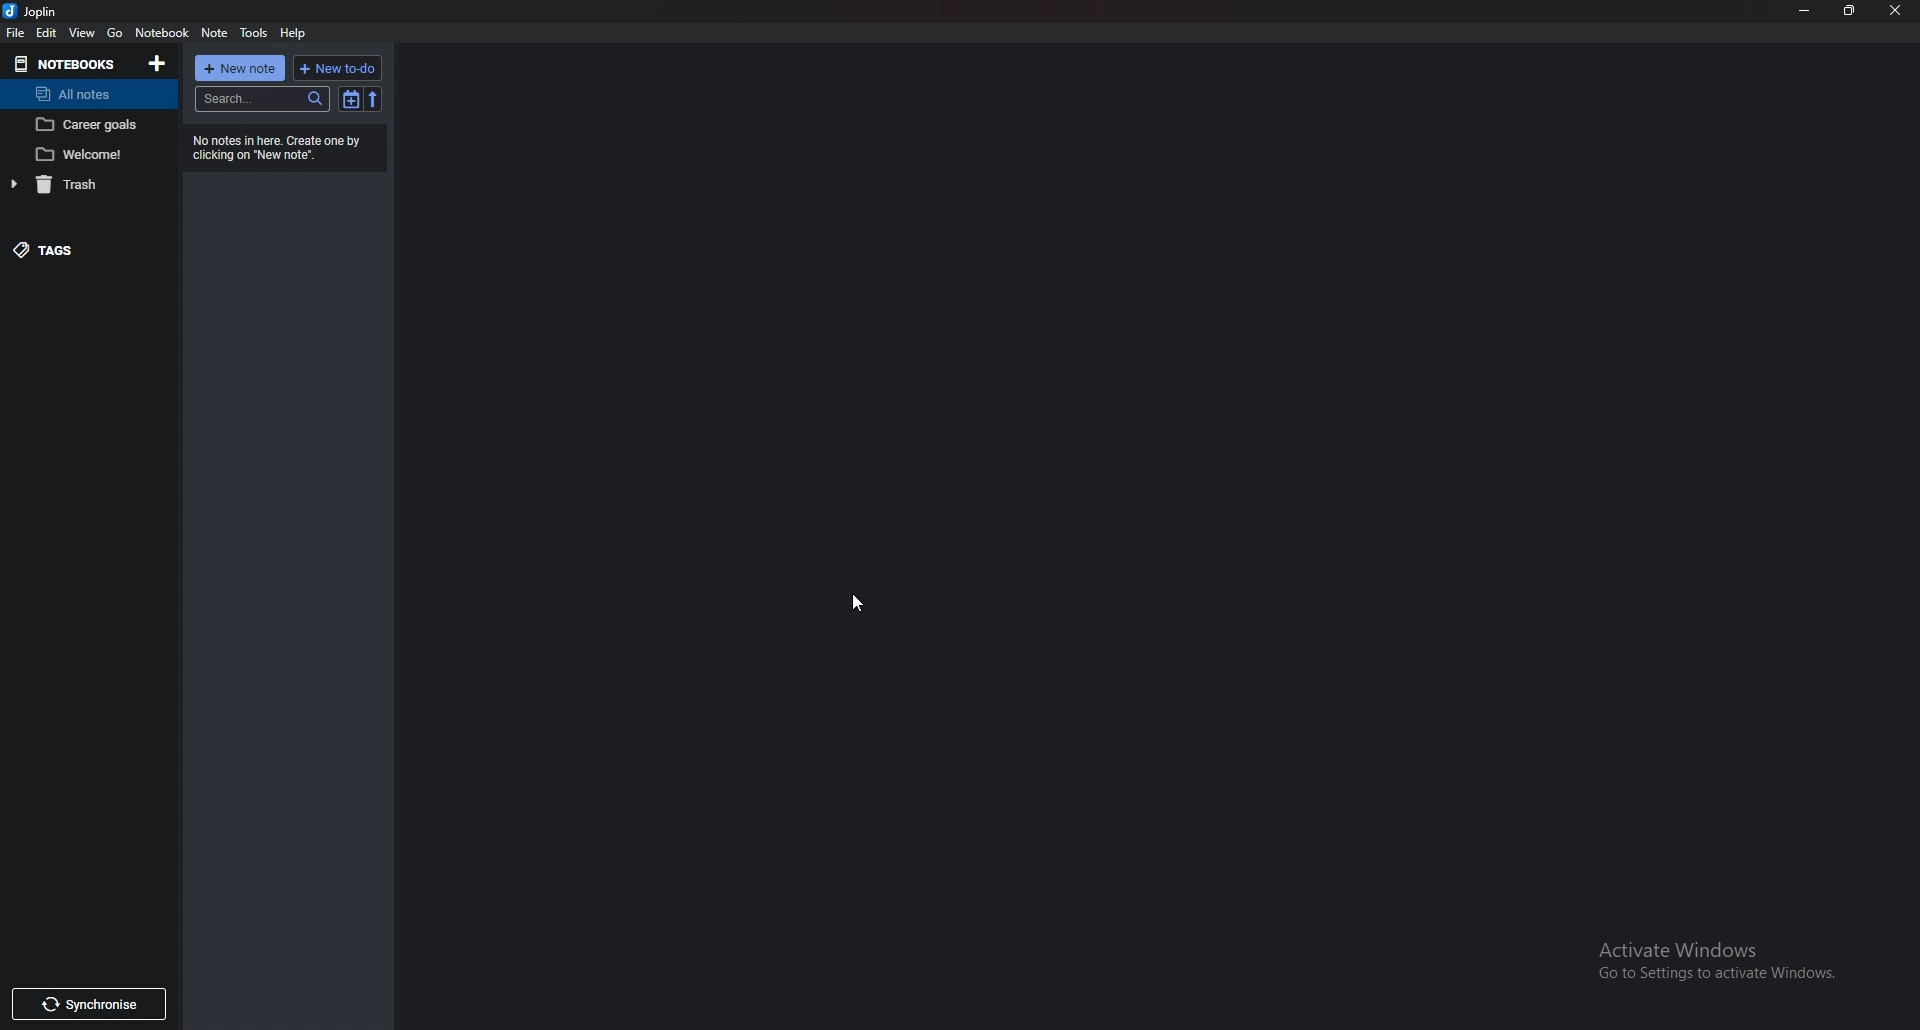  What do you see at coordinates (157, 64) in the screenshot?
I see `add notebook` at bounding box center [157, 64].